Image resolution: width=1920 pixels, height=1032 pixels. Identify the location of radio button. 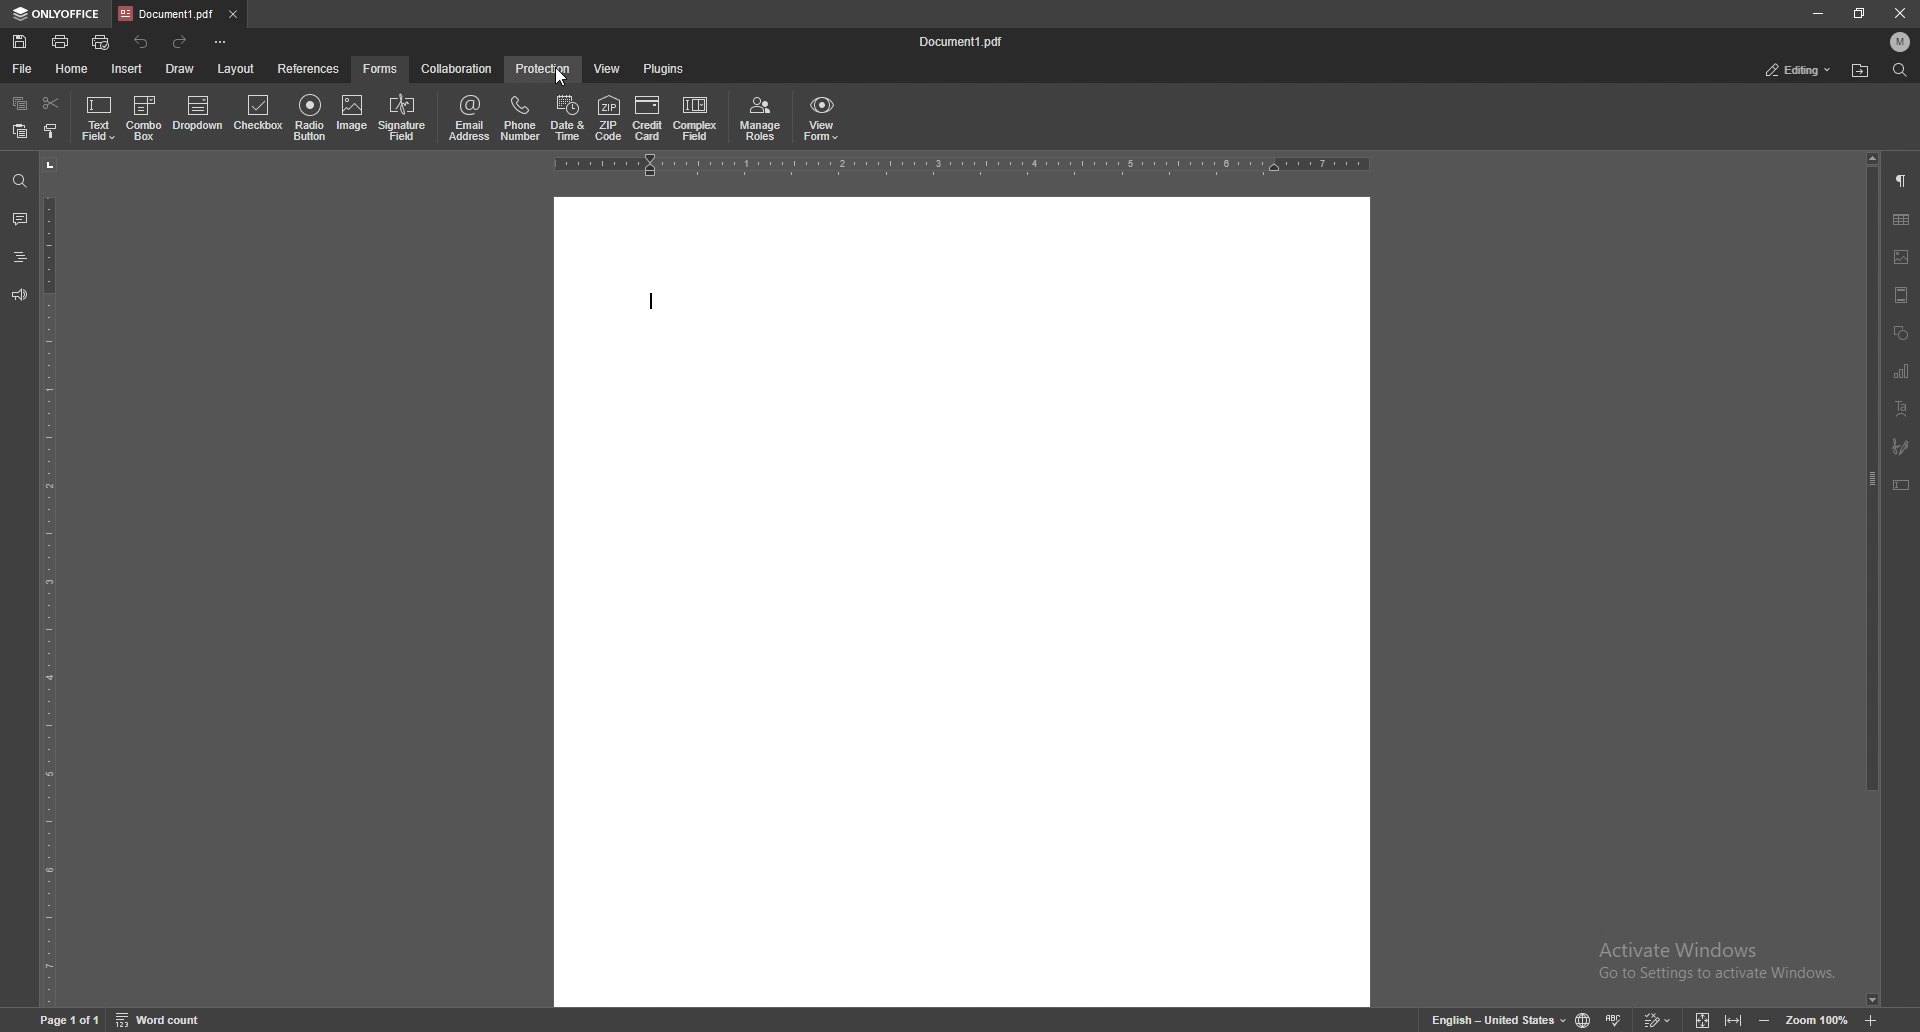
(310, 117).